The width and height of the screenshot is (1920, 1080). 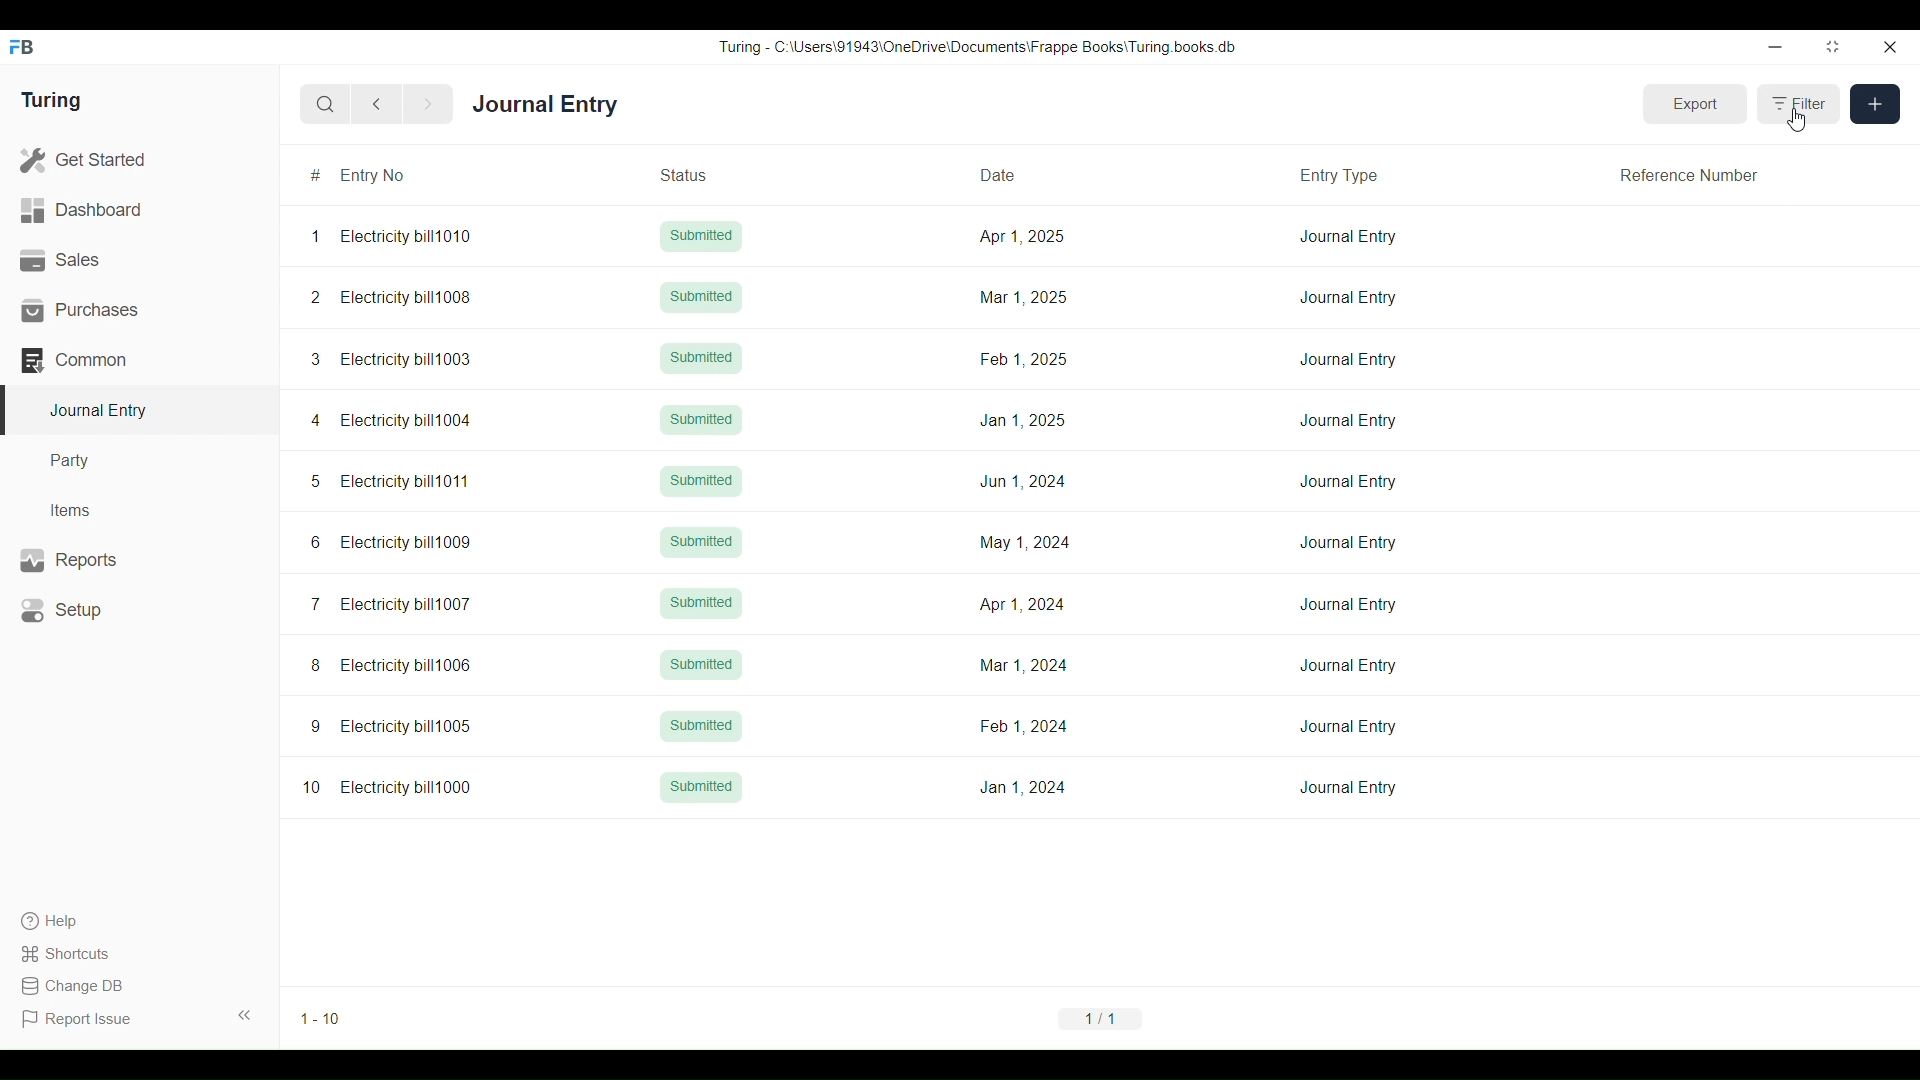 What do you see at coordinates (700, 663) in the screenshot?
I see `Submitted` at bounding box center [700, 663].